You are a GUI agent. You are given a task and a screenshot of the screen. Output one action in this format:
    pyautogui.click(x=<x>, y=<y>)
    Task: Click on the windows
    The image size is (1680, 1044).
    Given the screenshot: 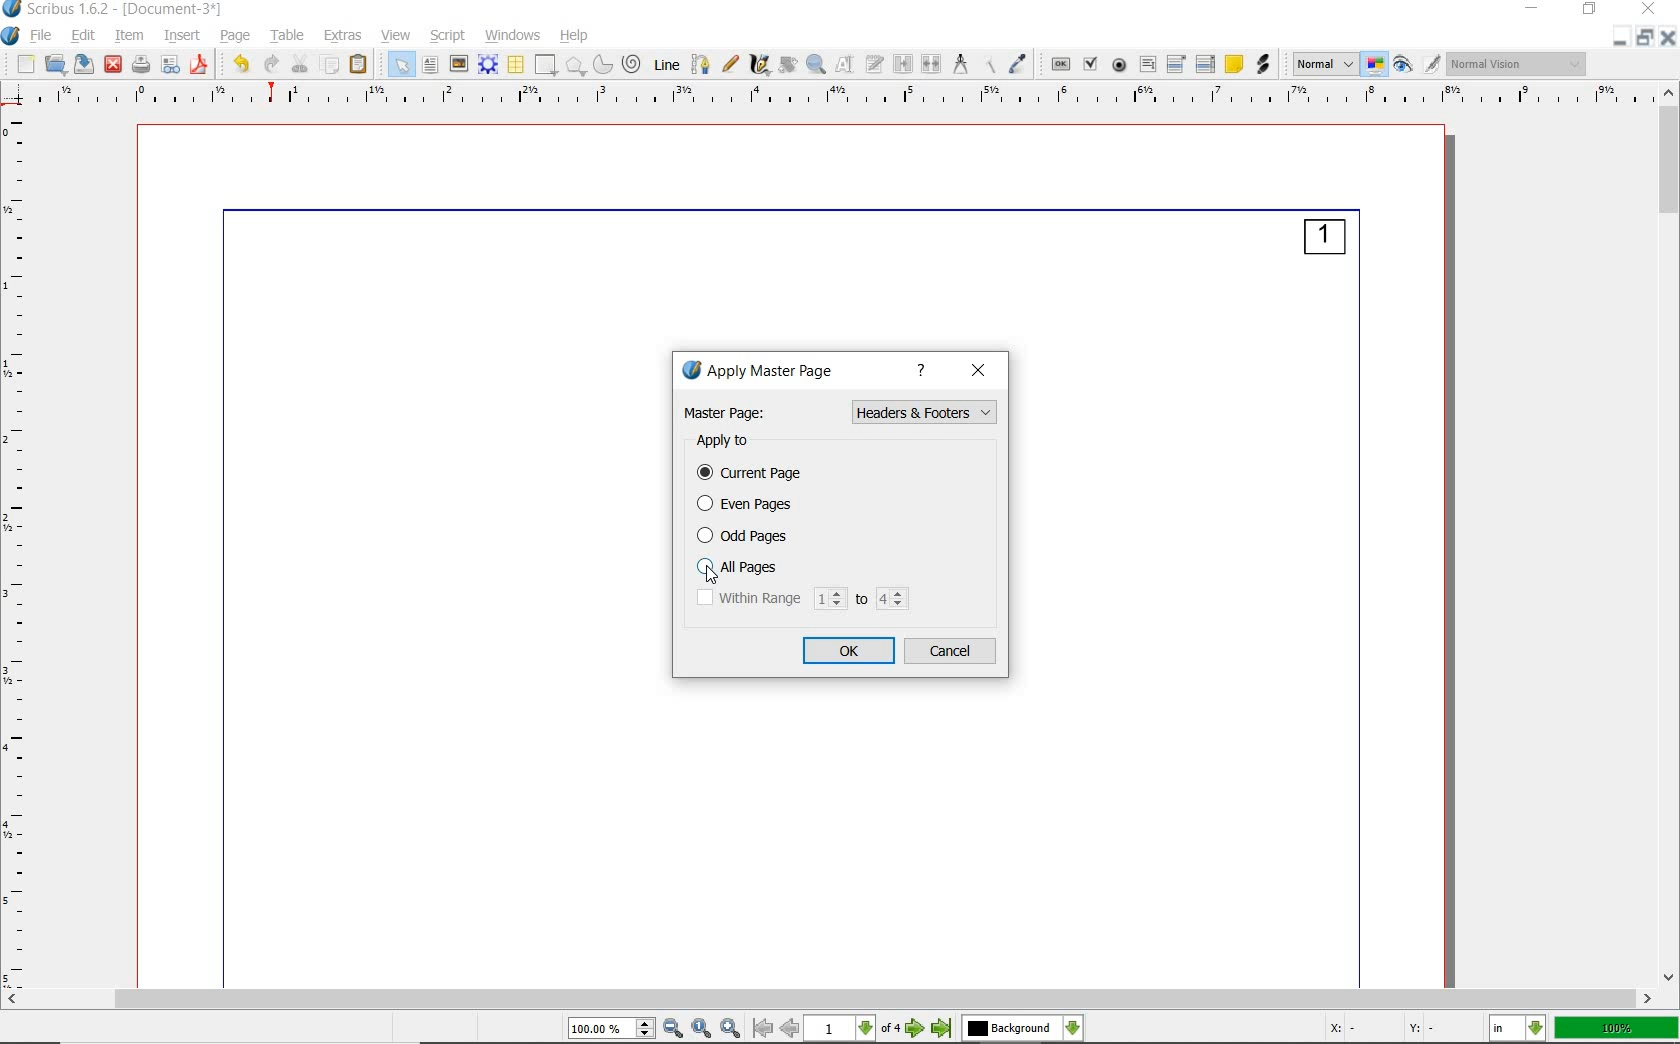 What is the action you would take?
    pyautogui.click(x=514, y=37)
    